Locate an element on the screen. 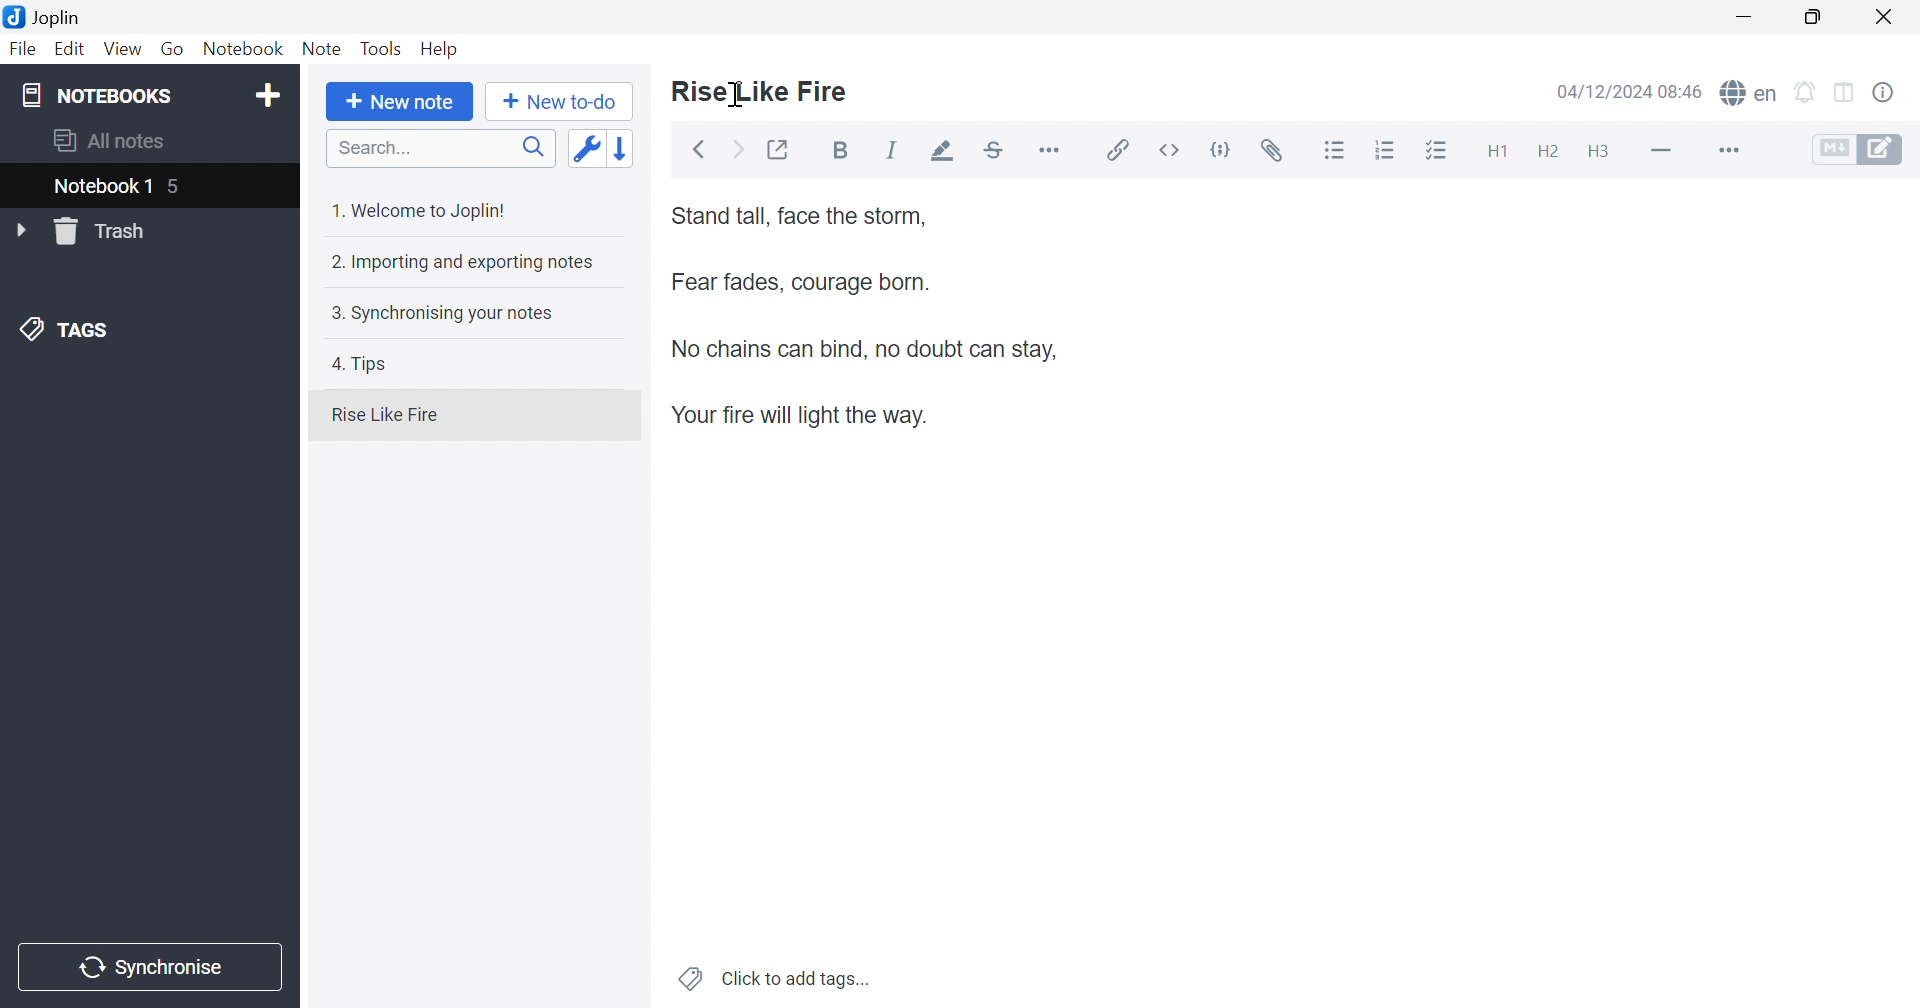 The width and height of the screenshot is (1920, 1008). Close is located at coordinates (1887, 15).